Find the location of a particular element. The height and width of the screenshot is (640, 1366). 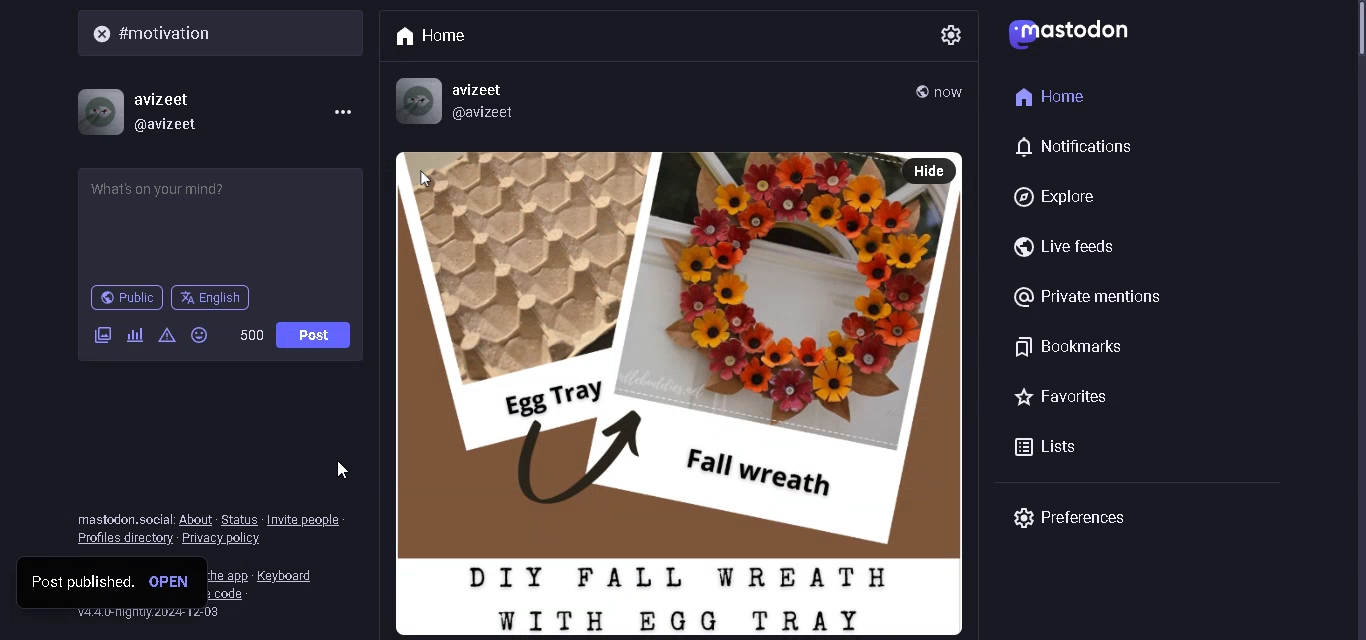

HOME TAB is located at coordinates (439, 33).